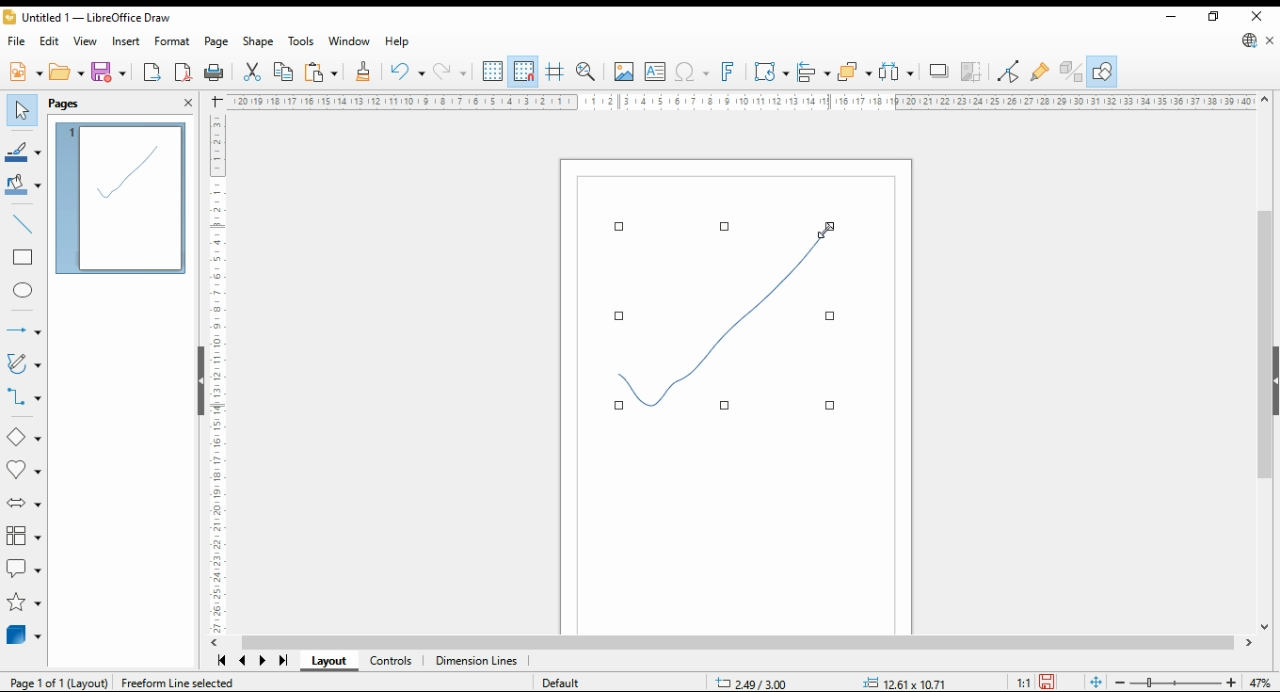 This screenshot has height=692, width=1280. I want to click on pages, so click(68, 104).